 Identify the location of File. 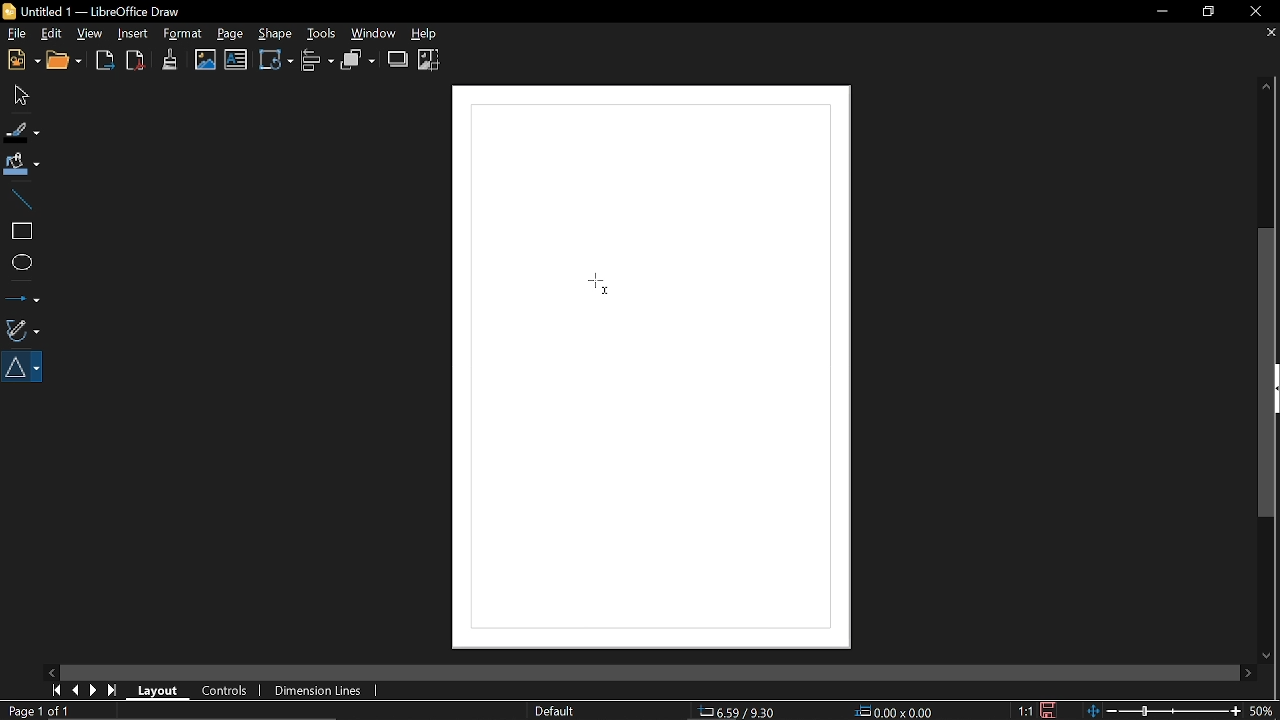
(16, 33).